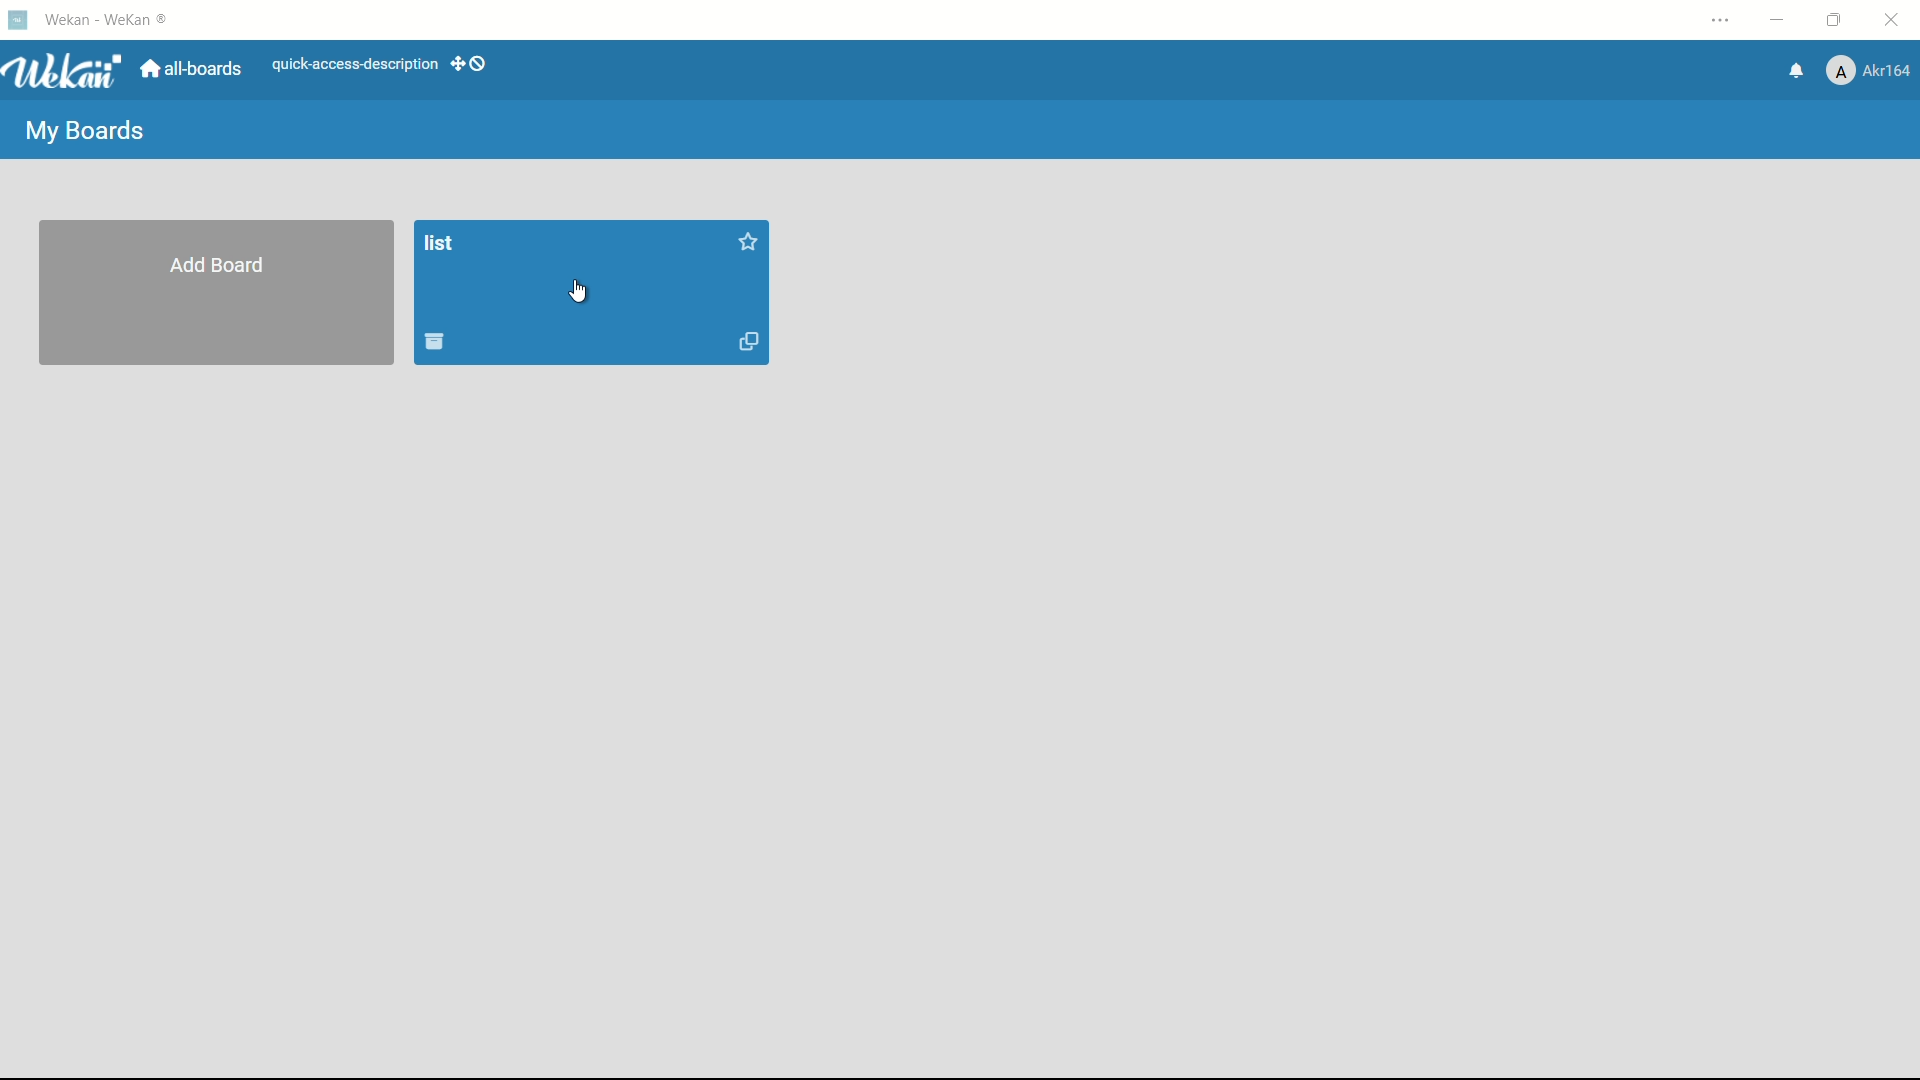 This screenshot has width=1920, height=1080. What do you see at coordinates (20, 20) in the screenshot?
I see `app icon` at bounding box center [20, 20].